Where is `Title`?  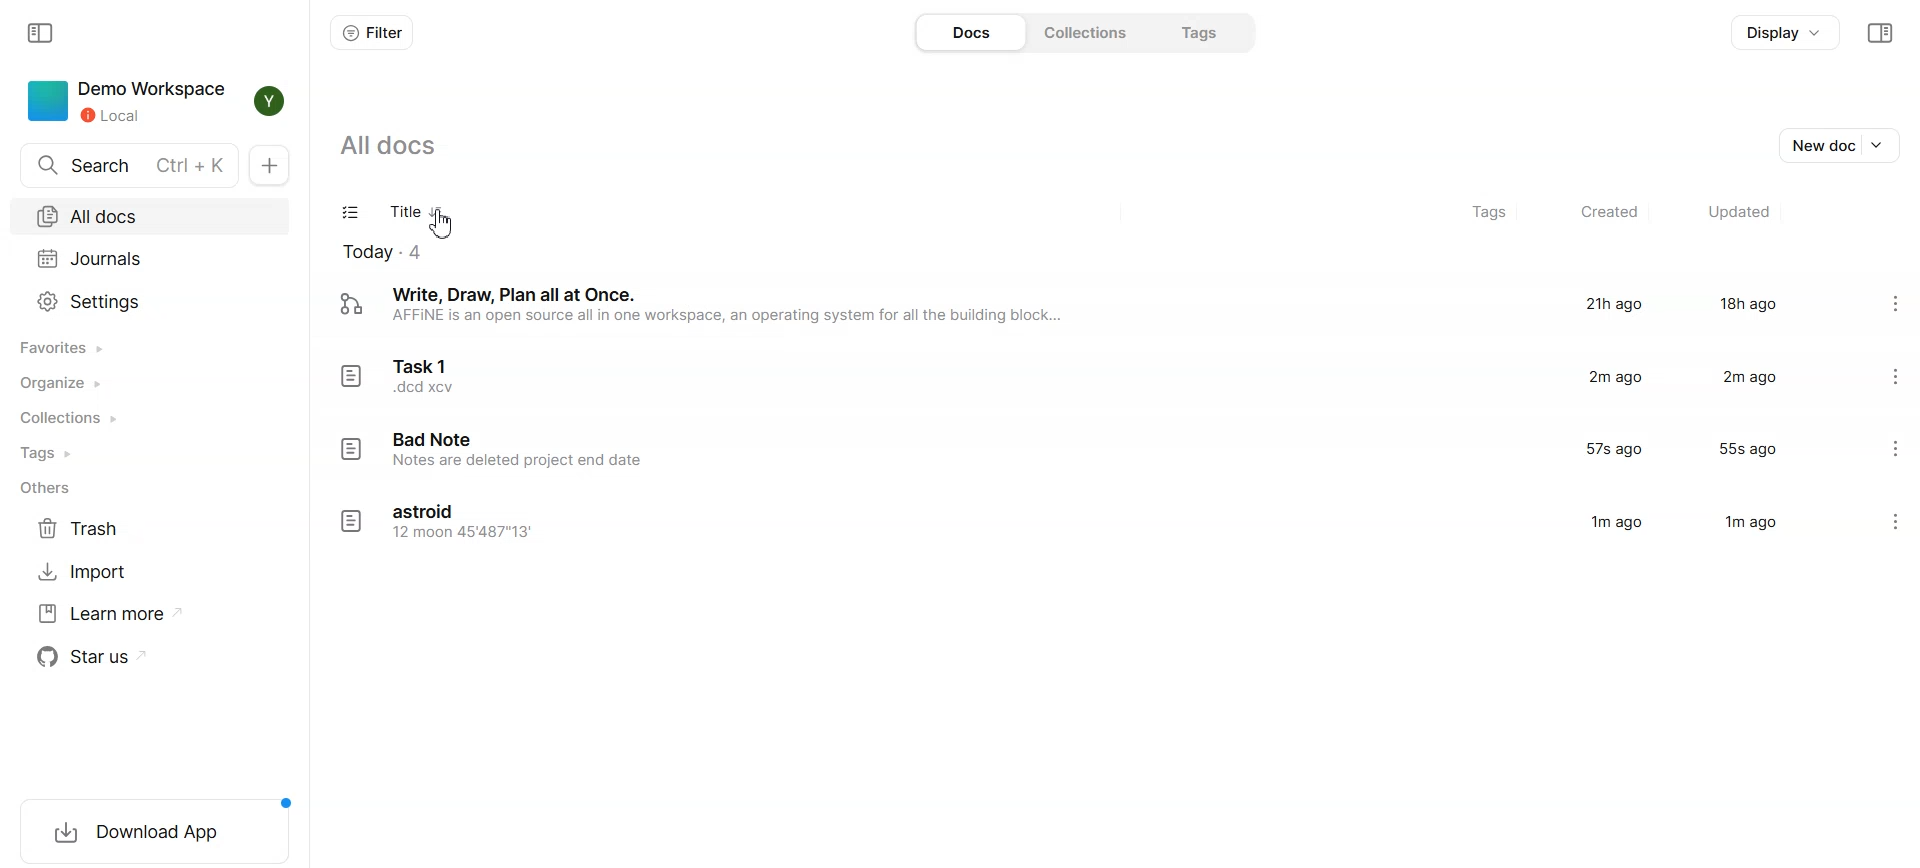 Title is located at coordinates (405, 213).